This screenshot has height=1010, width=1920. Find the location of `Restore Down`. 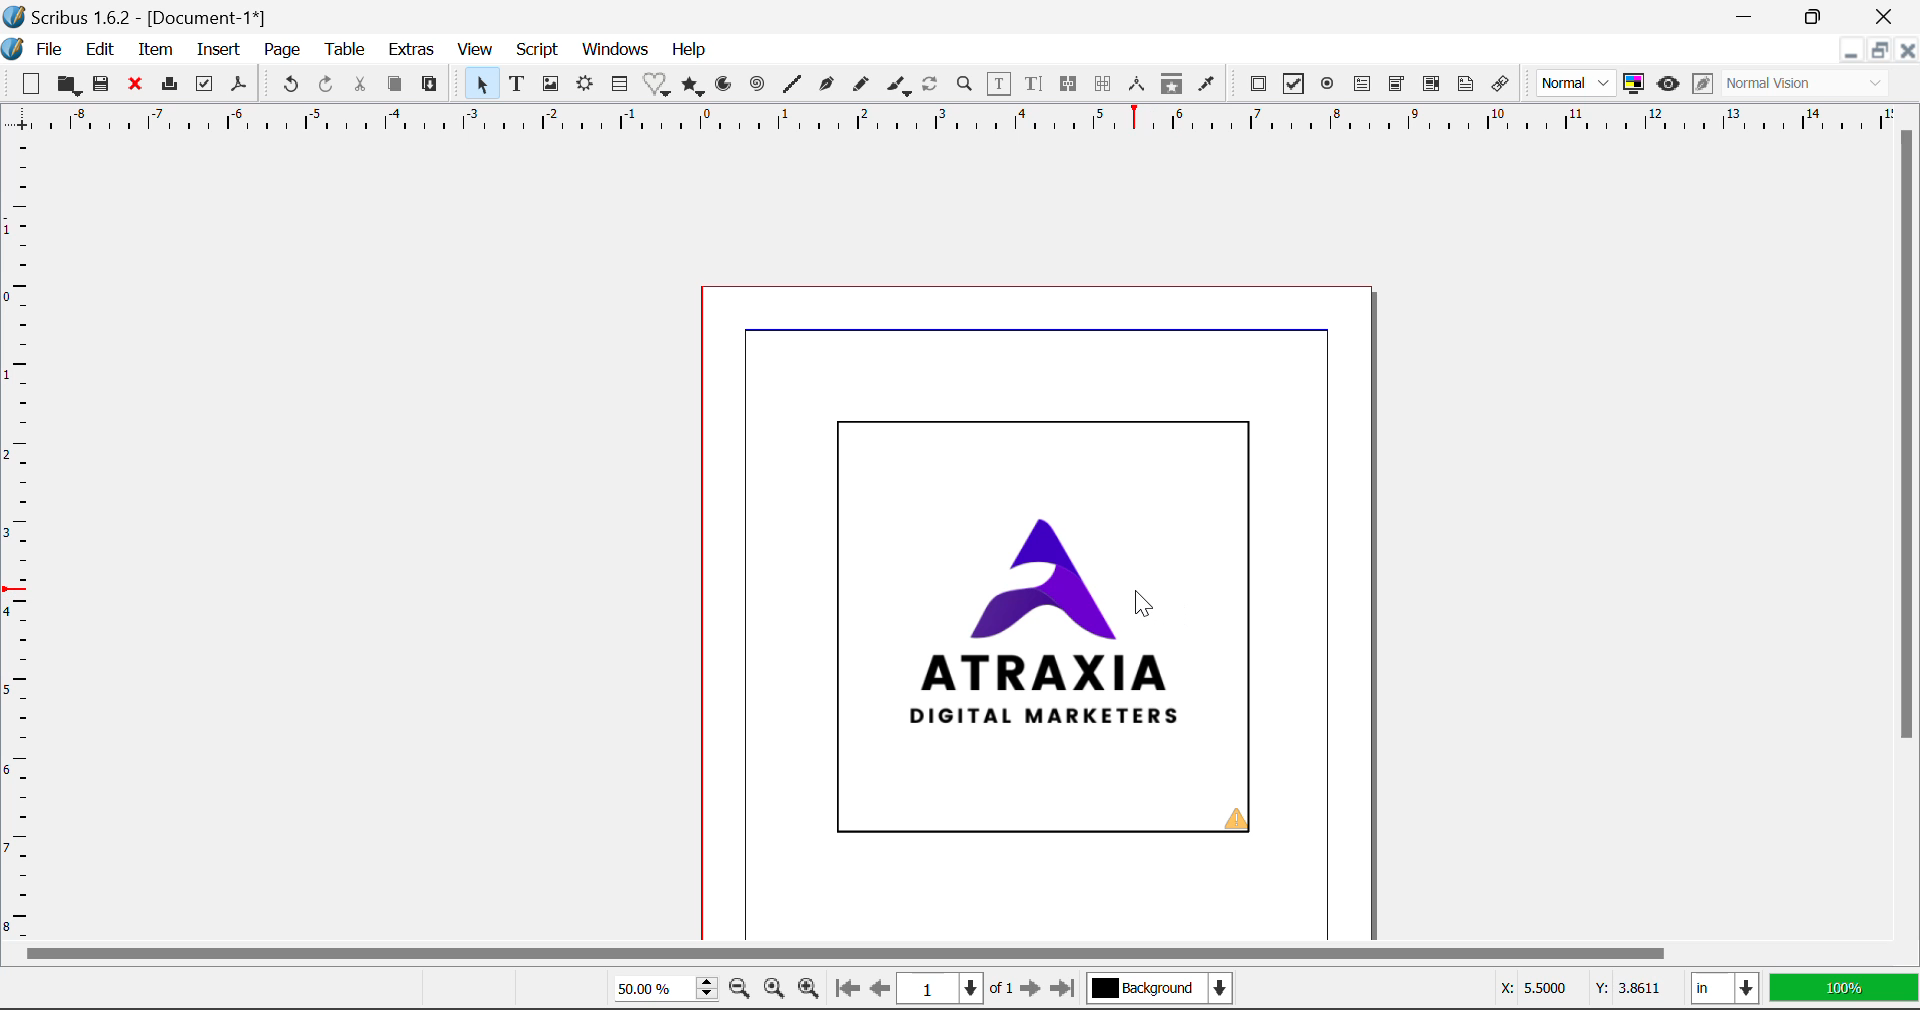

Restore Down is located at coordinates (1752, 14).